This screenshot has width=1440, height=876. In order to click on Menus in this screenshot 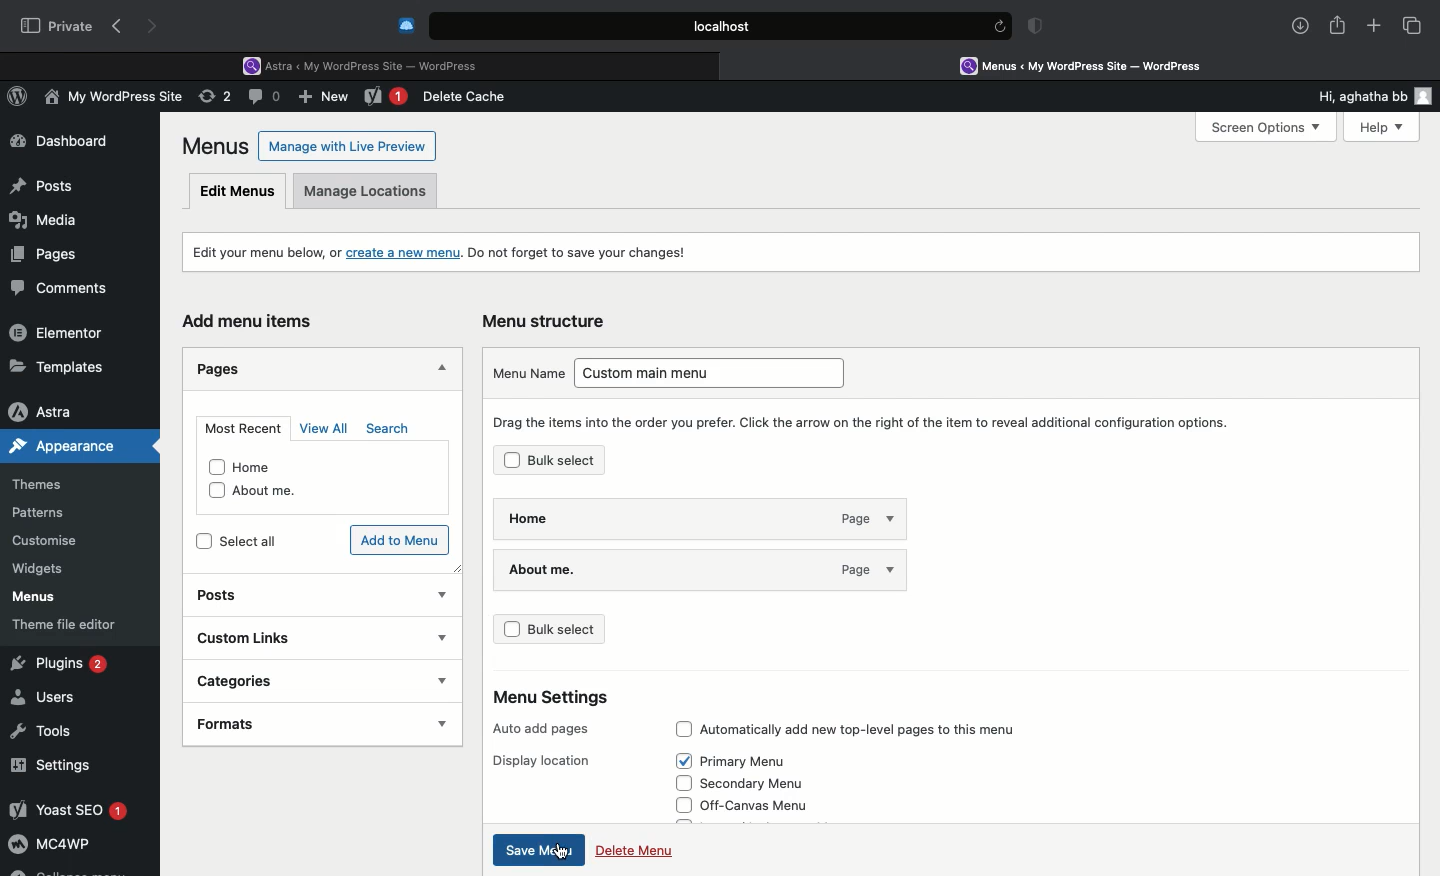, I will do `click(217, 146)`.